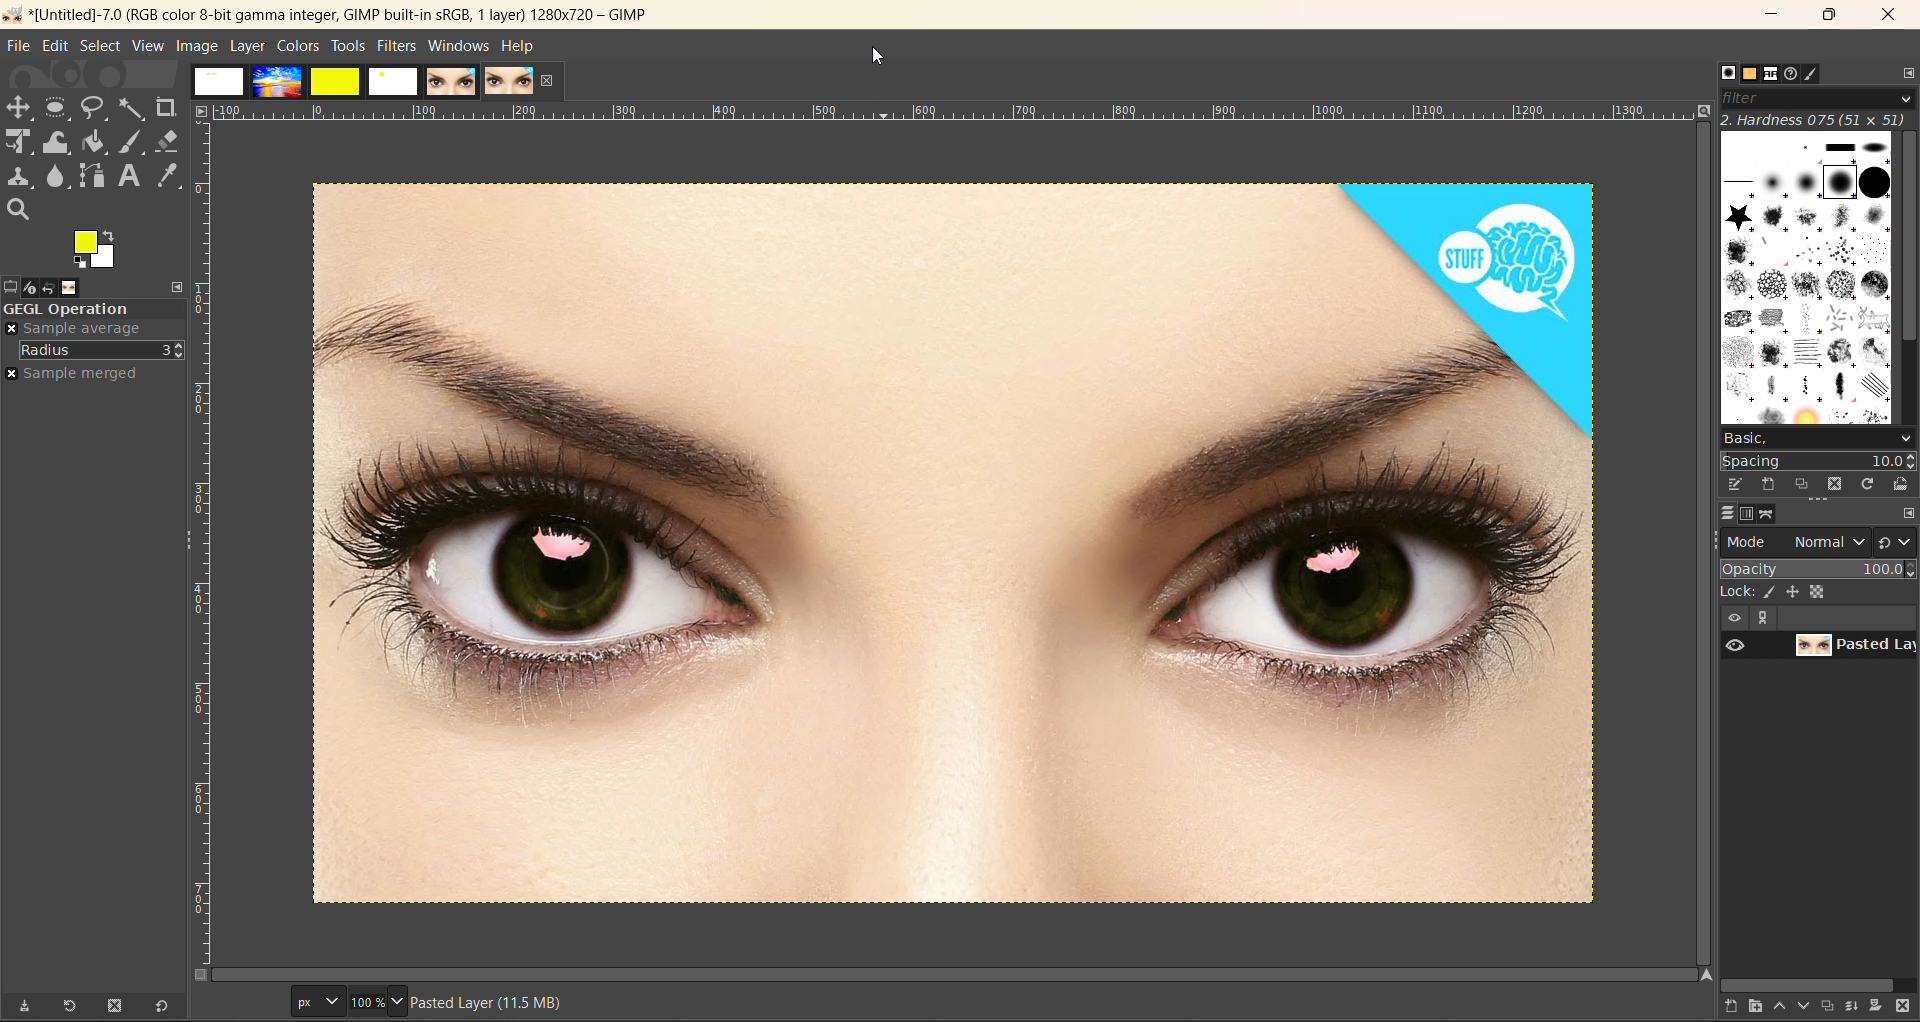 The image size is (1920, 1022). Describe the element at coordinates (97, 337) in the screenshot. I see `move` at that location.